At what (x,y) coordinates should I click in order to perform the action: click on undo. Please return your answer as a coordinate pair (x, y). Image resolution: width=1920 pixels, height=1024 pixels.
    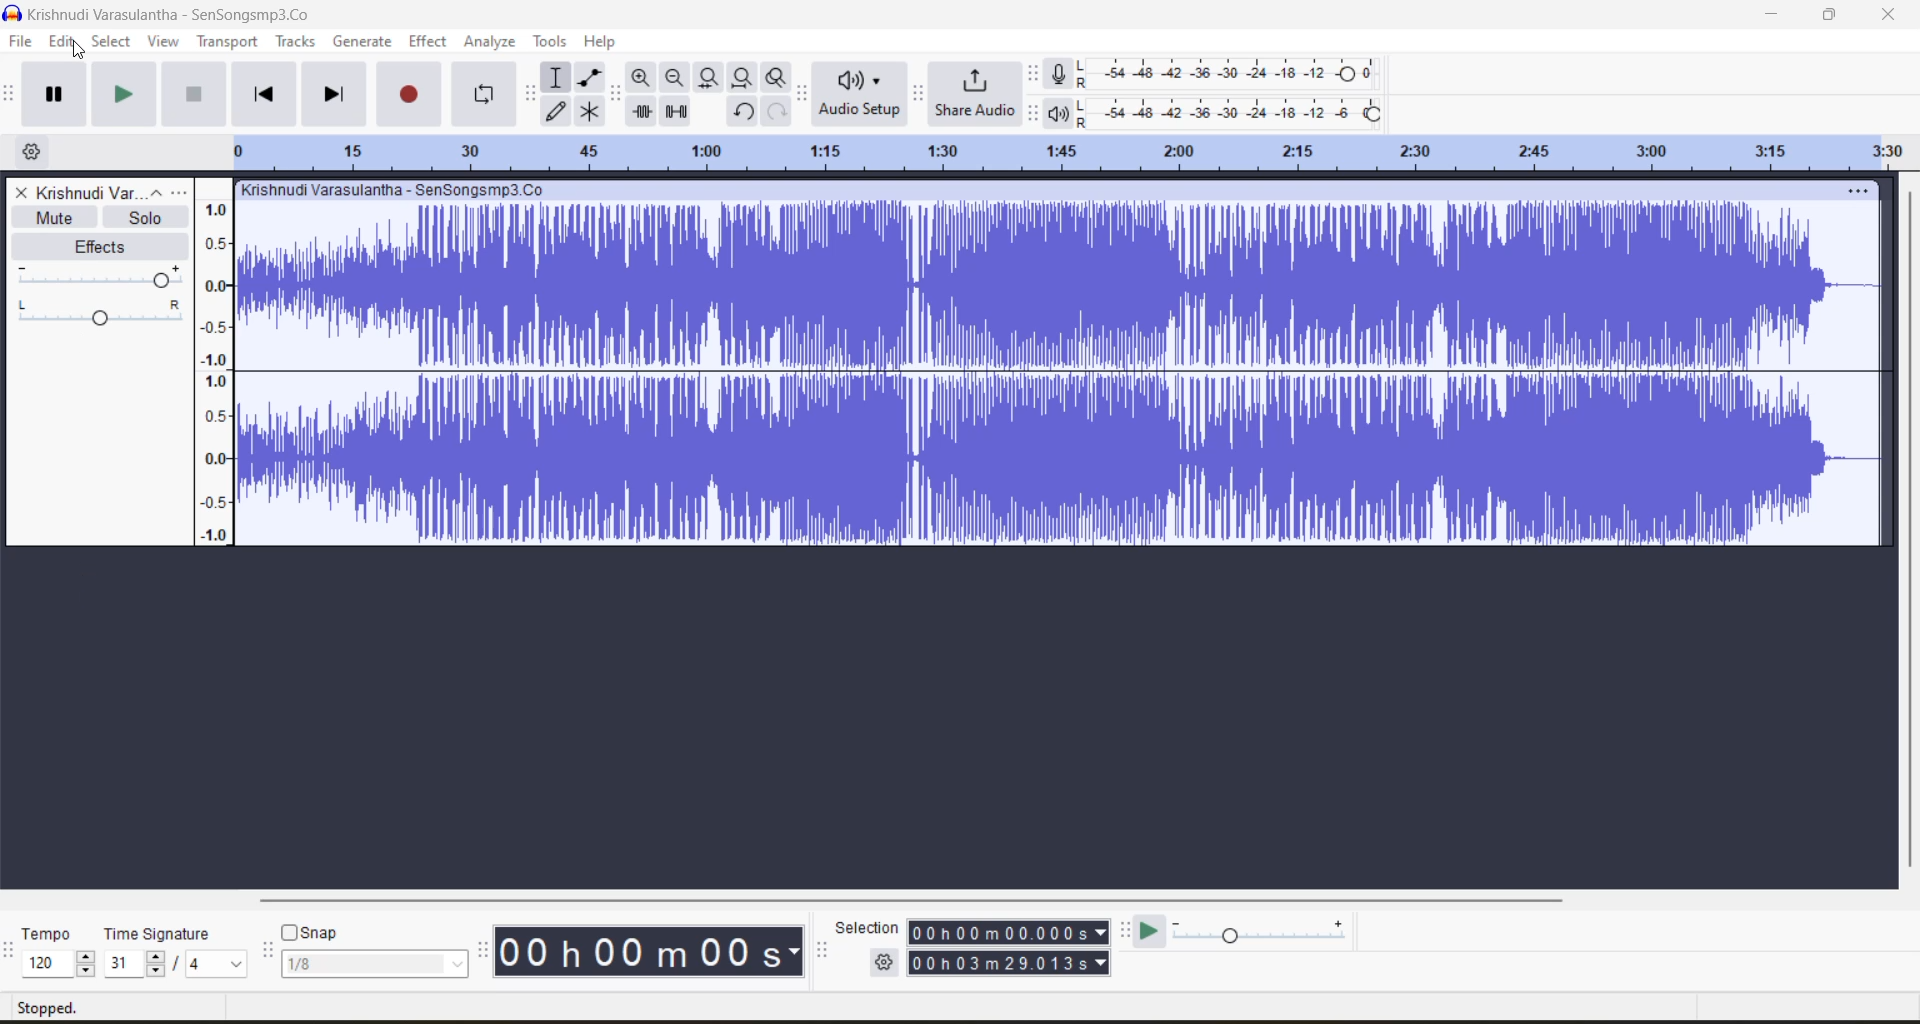
    Looking at the image, I should click on (743, 112).